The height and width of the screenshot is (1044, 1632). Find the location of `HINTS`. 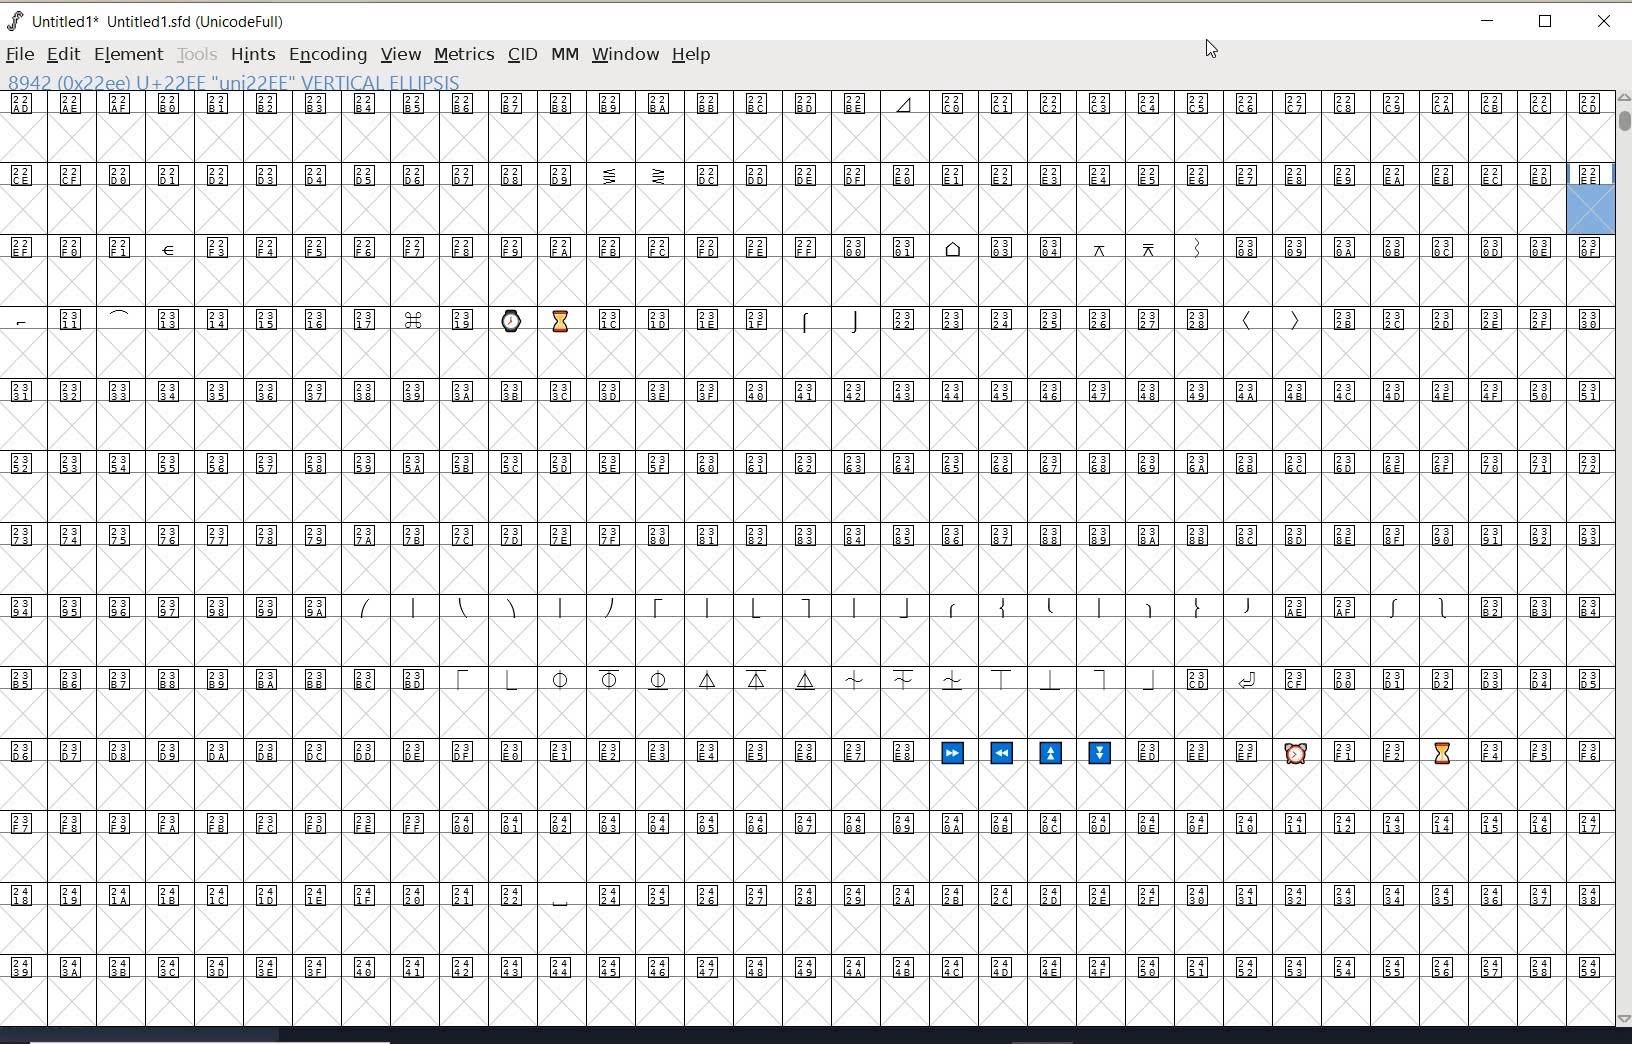

HINTS is located at coordinates (252, 55).